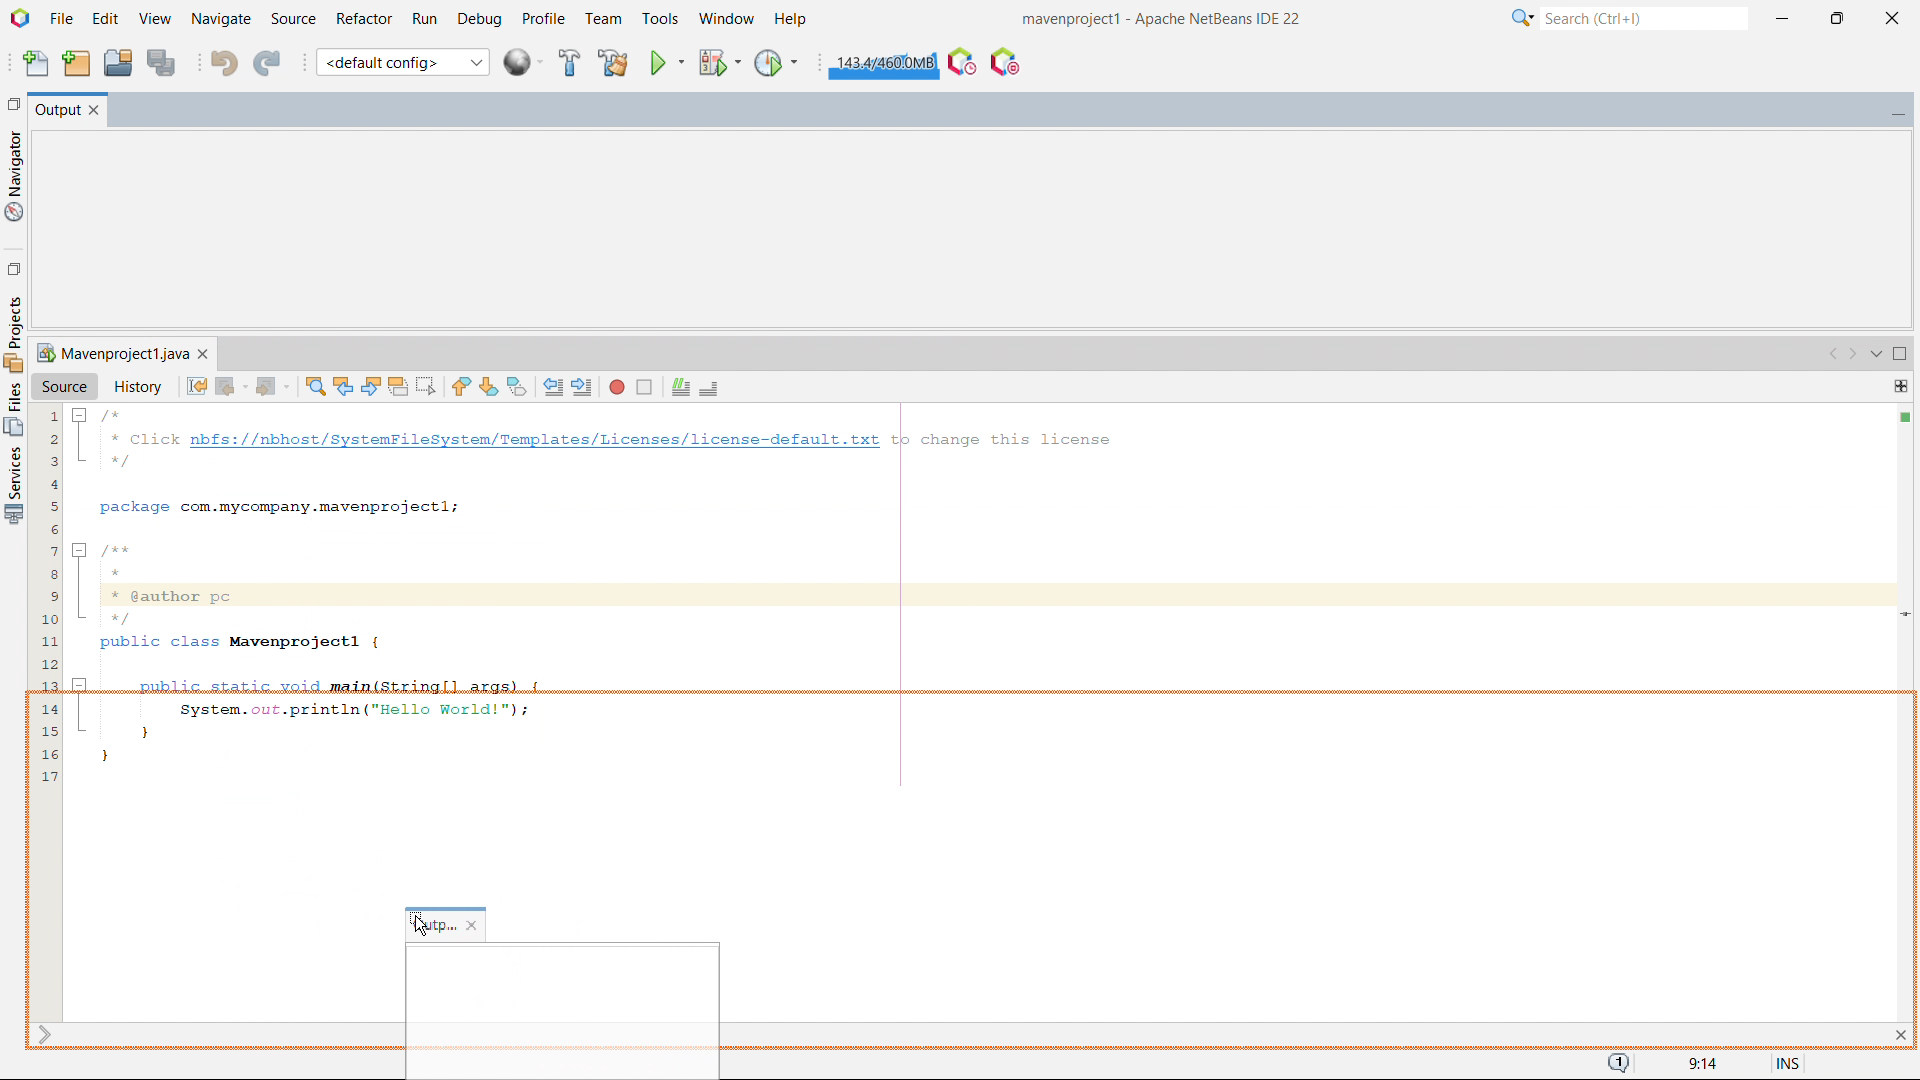 The image size is (1920, 1080). Describe the element at coordinates (522, 63) in the screenshot. I see `` at that location.